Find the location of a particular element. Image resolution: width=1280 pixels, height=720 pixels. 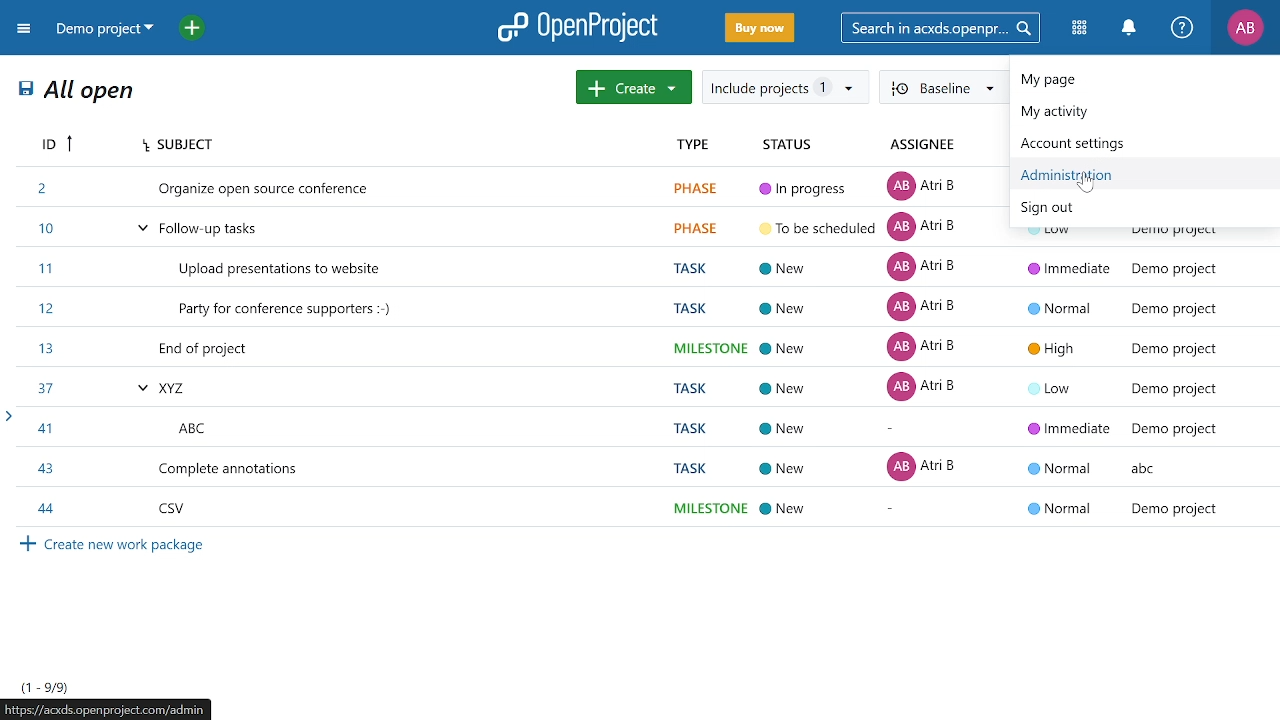

Current project is located at coordinates (103, 30).